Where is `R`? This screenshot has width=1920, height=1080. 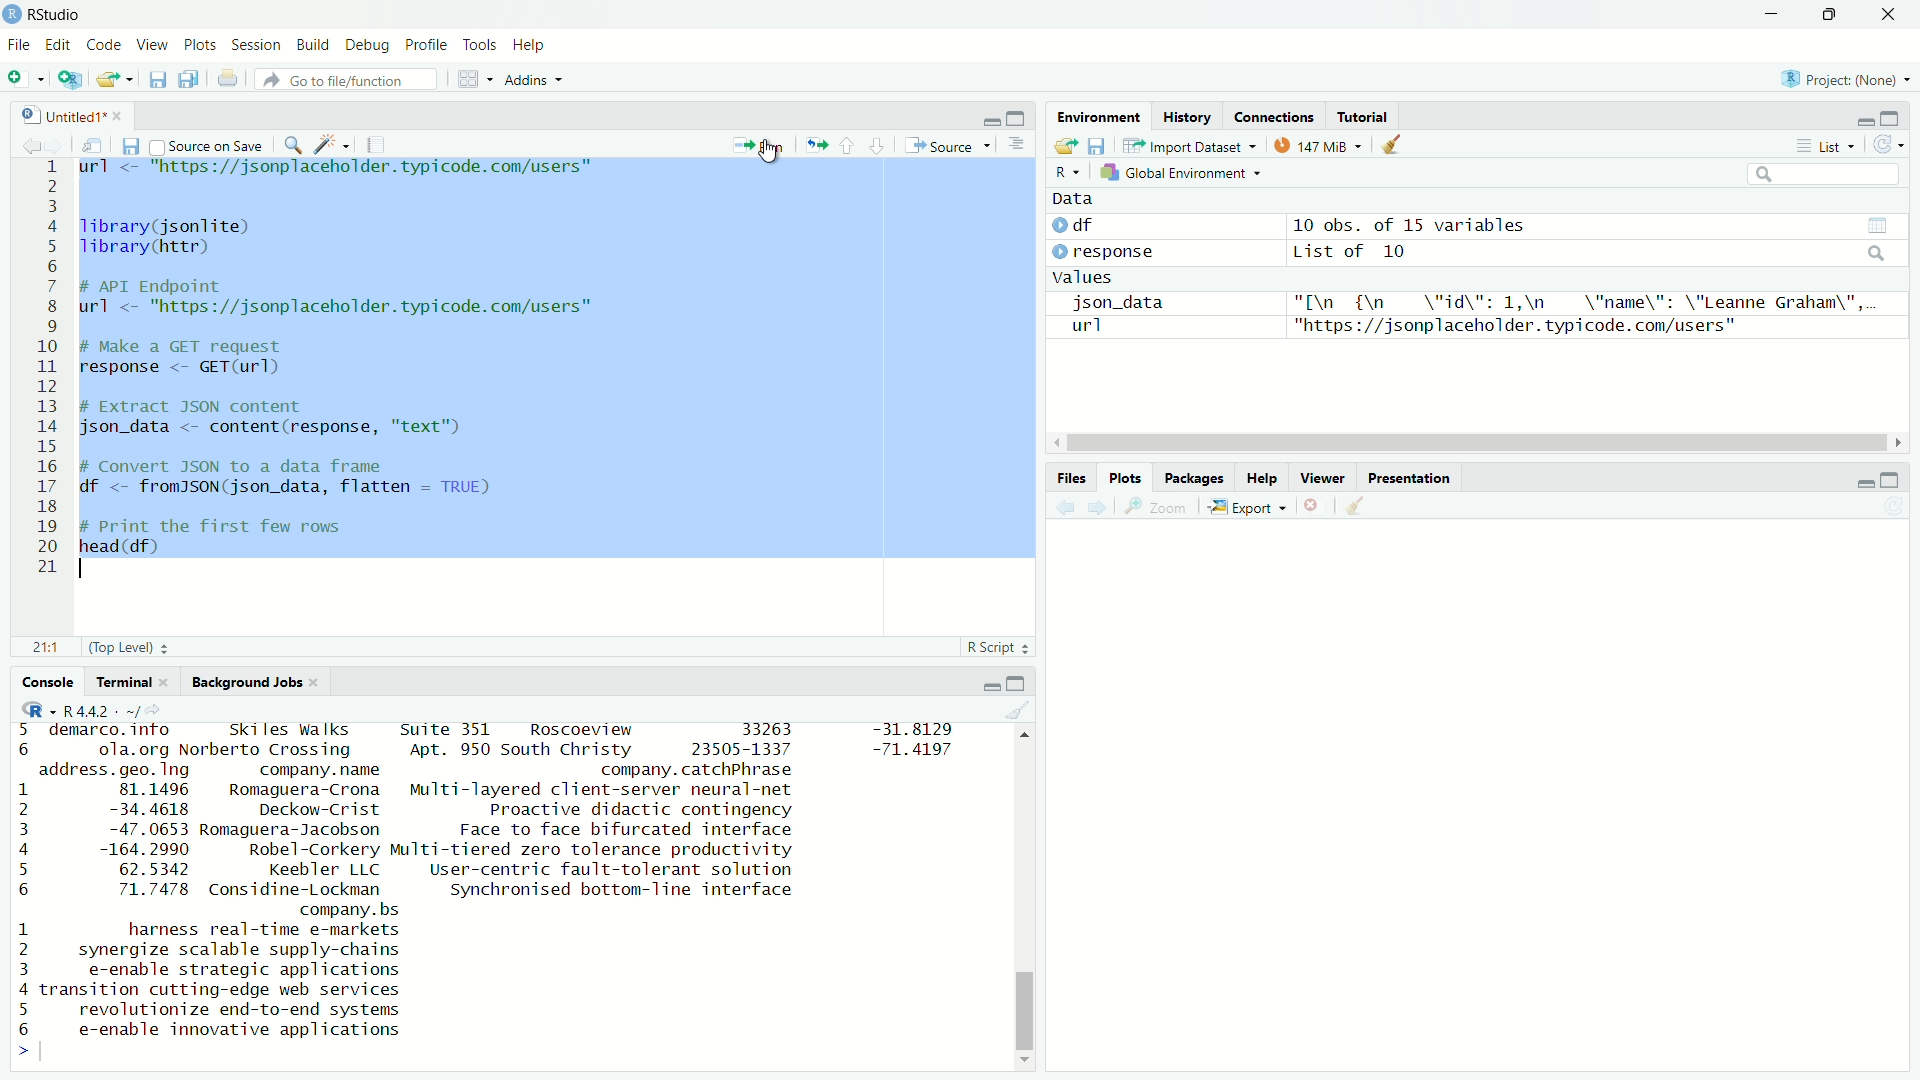 R is located at coordinates (1068, 173).